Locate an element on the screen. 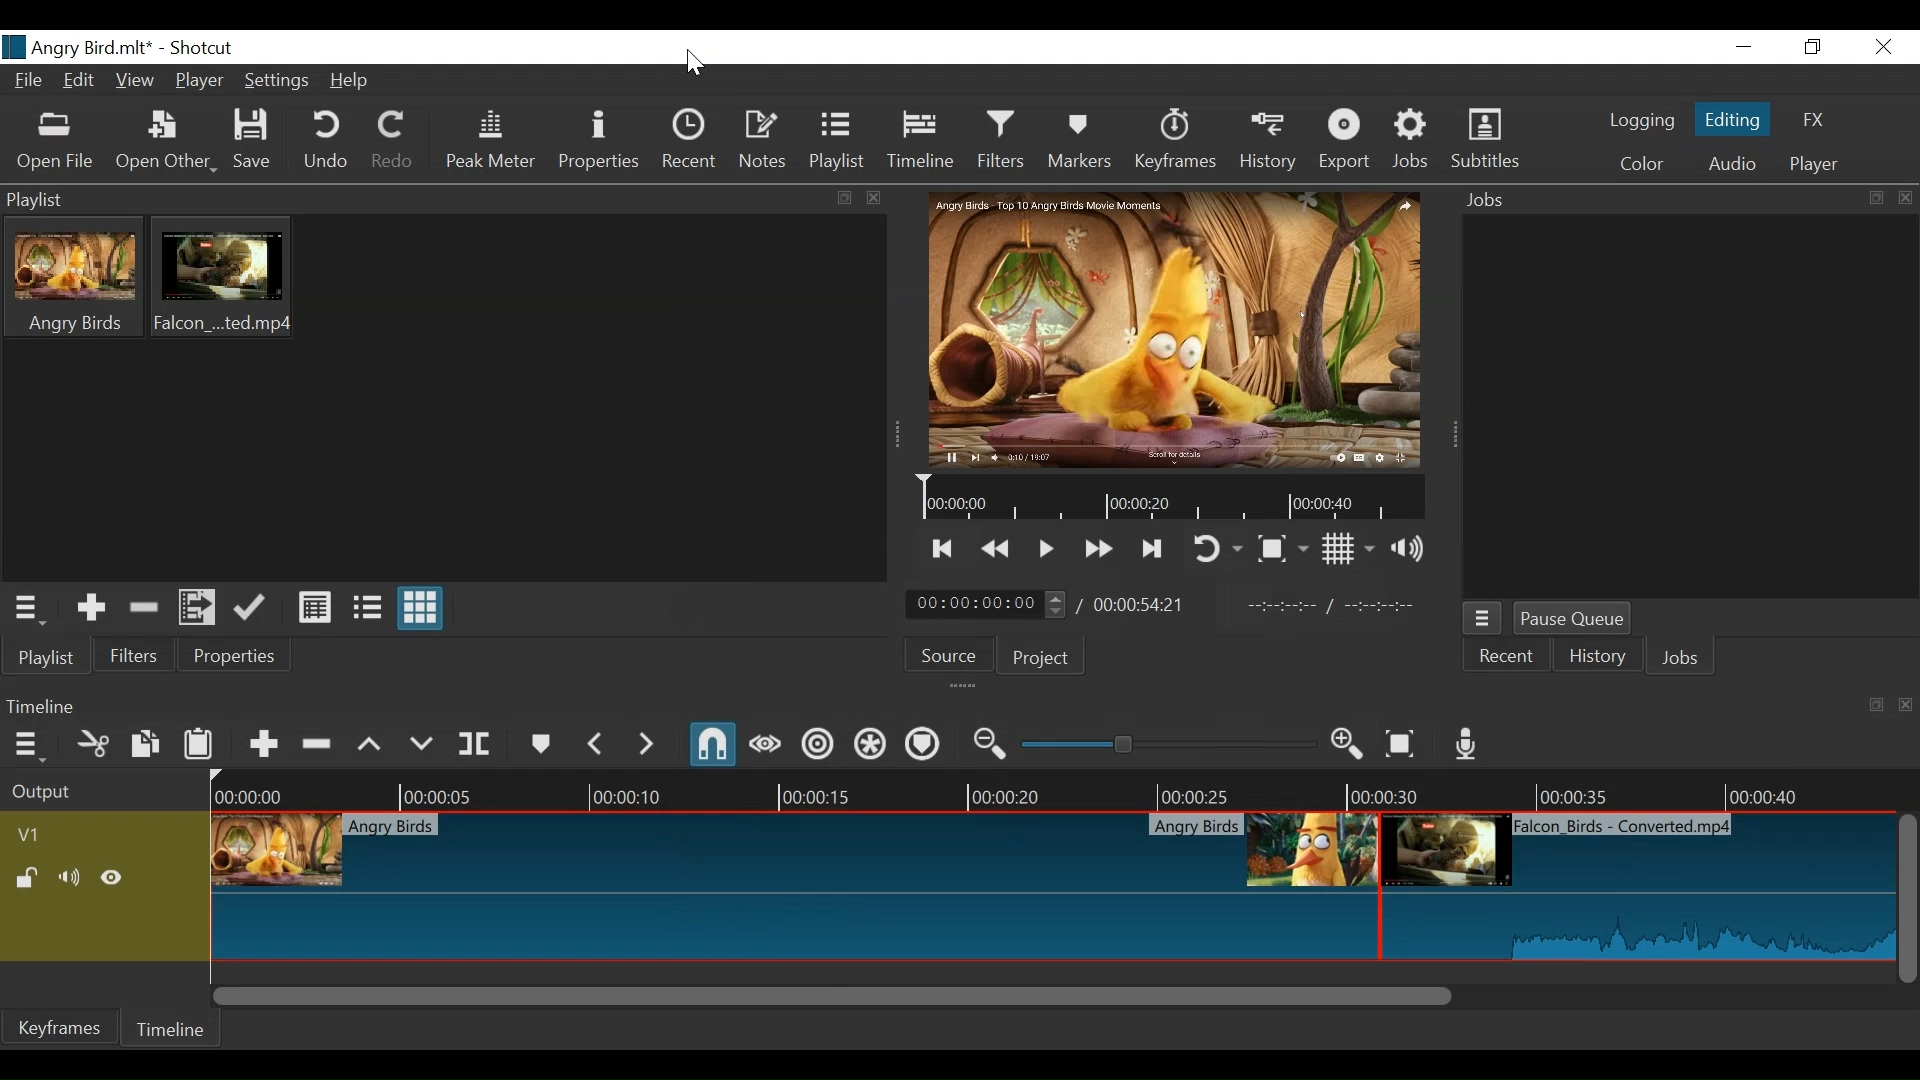 The width and height of the screenshot is (1920, 1080). Overwrite is located at coordinates (423, 745).